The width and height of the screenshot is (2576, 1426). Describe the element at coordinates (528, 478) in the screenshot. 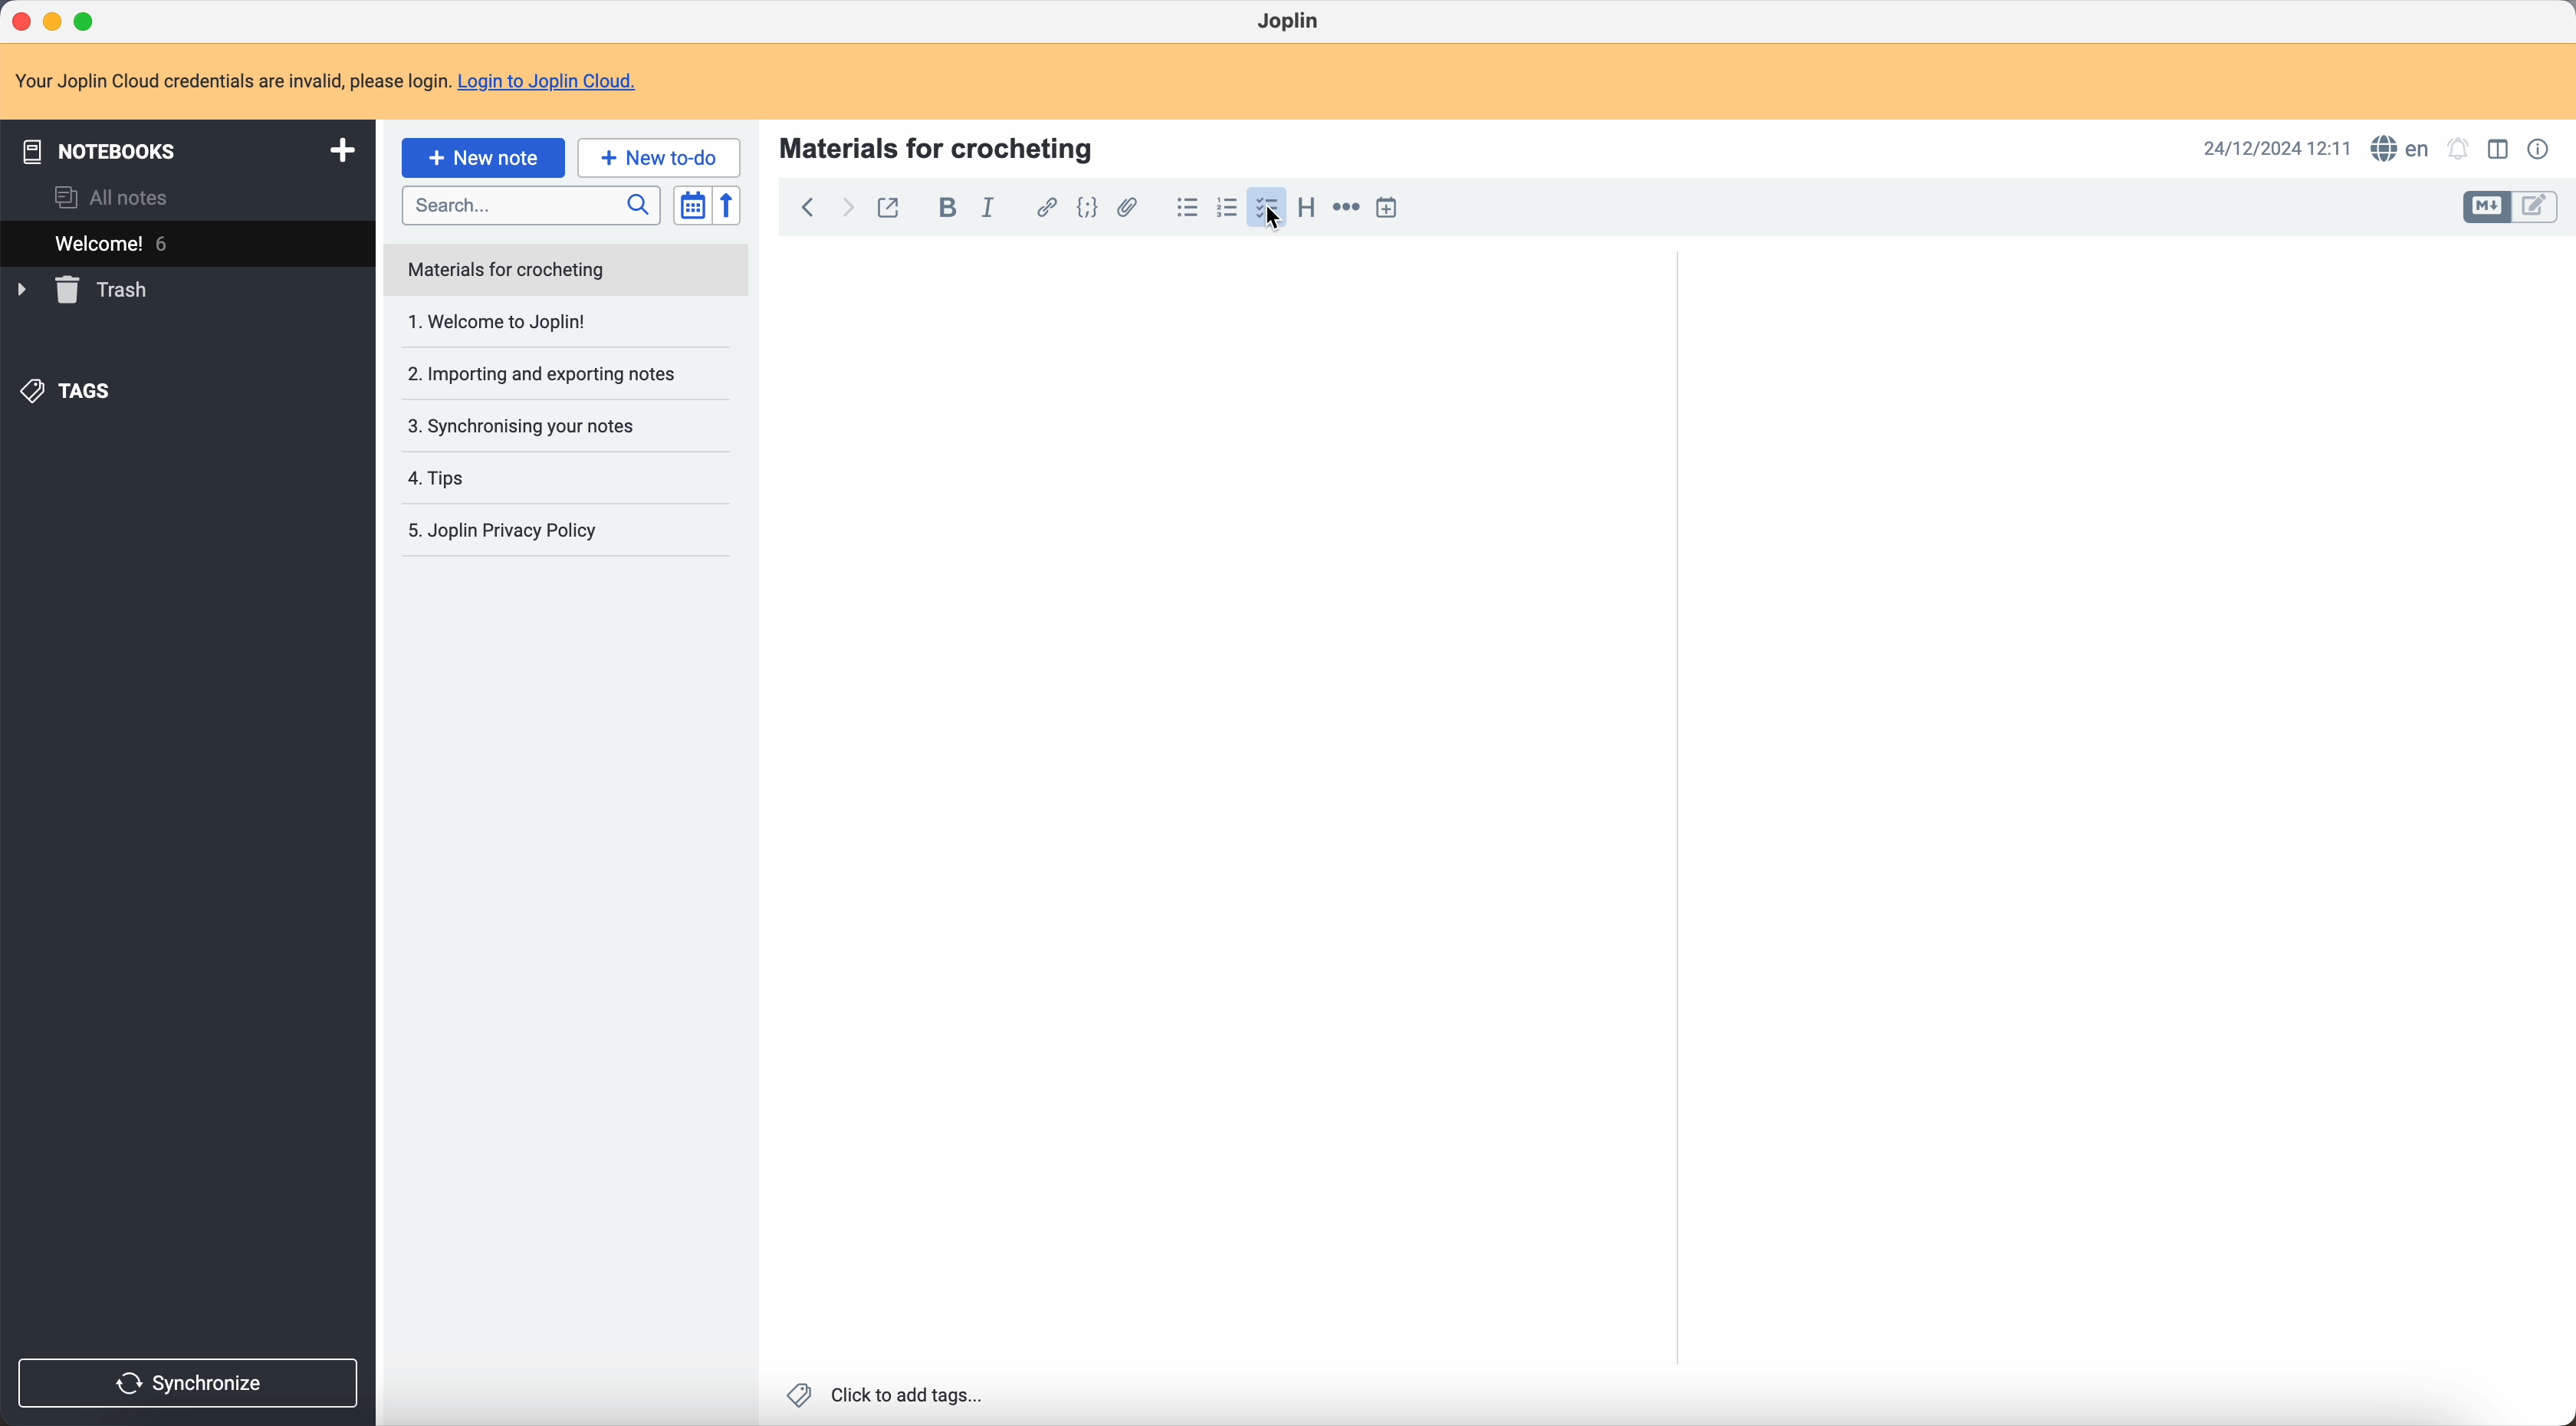

I see `tips` at that location.